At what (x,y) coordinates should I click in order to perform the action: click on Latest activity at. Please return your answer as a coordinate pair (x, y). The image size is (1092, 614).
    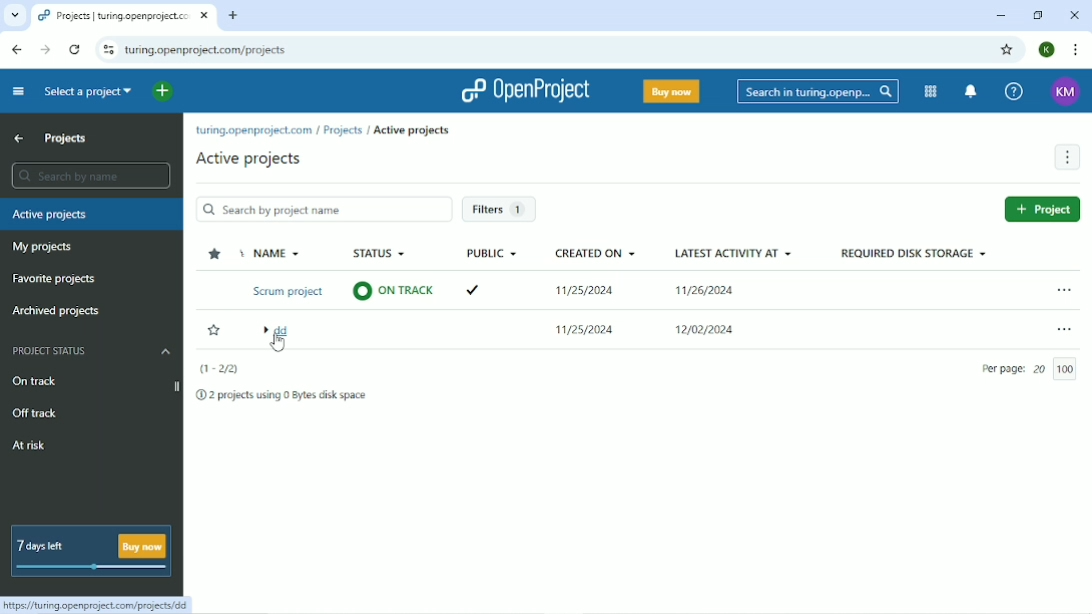
    Looking at the image, I should click on (734, 293).